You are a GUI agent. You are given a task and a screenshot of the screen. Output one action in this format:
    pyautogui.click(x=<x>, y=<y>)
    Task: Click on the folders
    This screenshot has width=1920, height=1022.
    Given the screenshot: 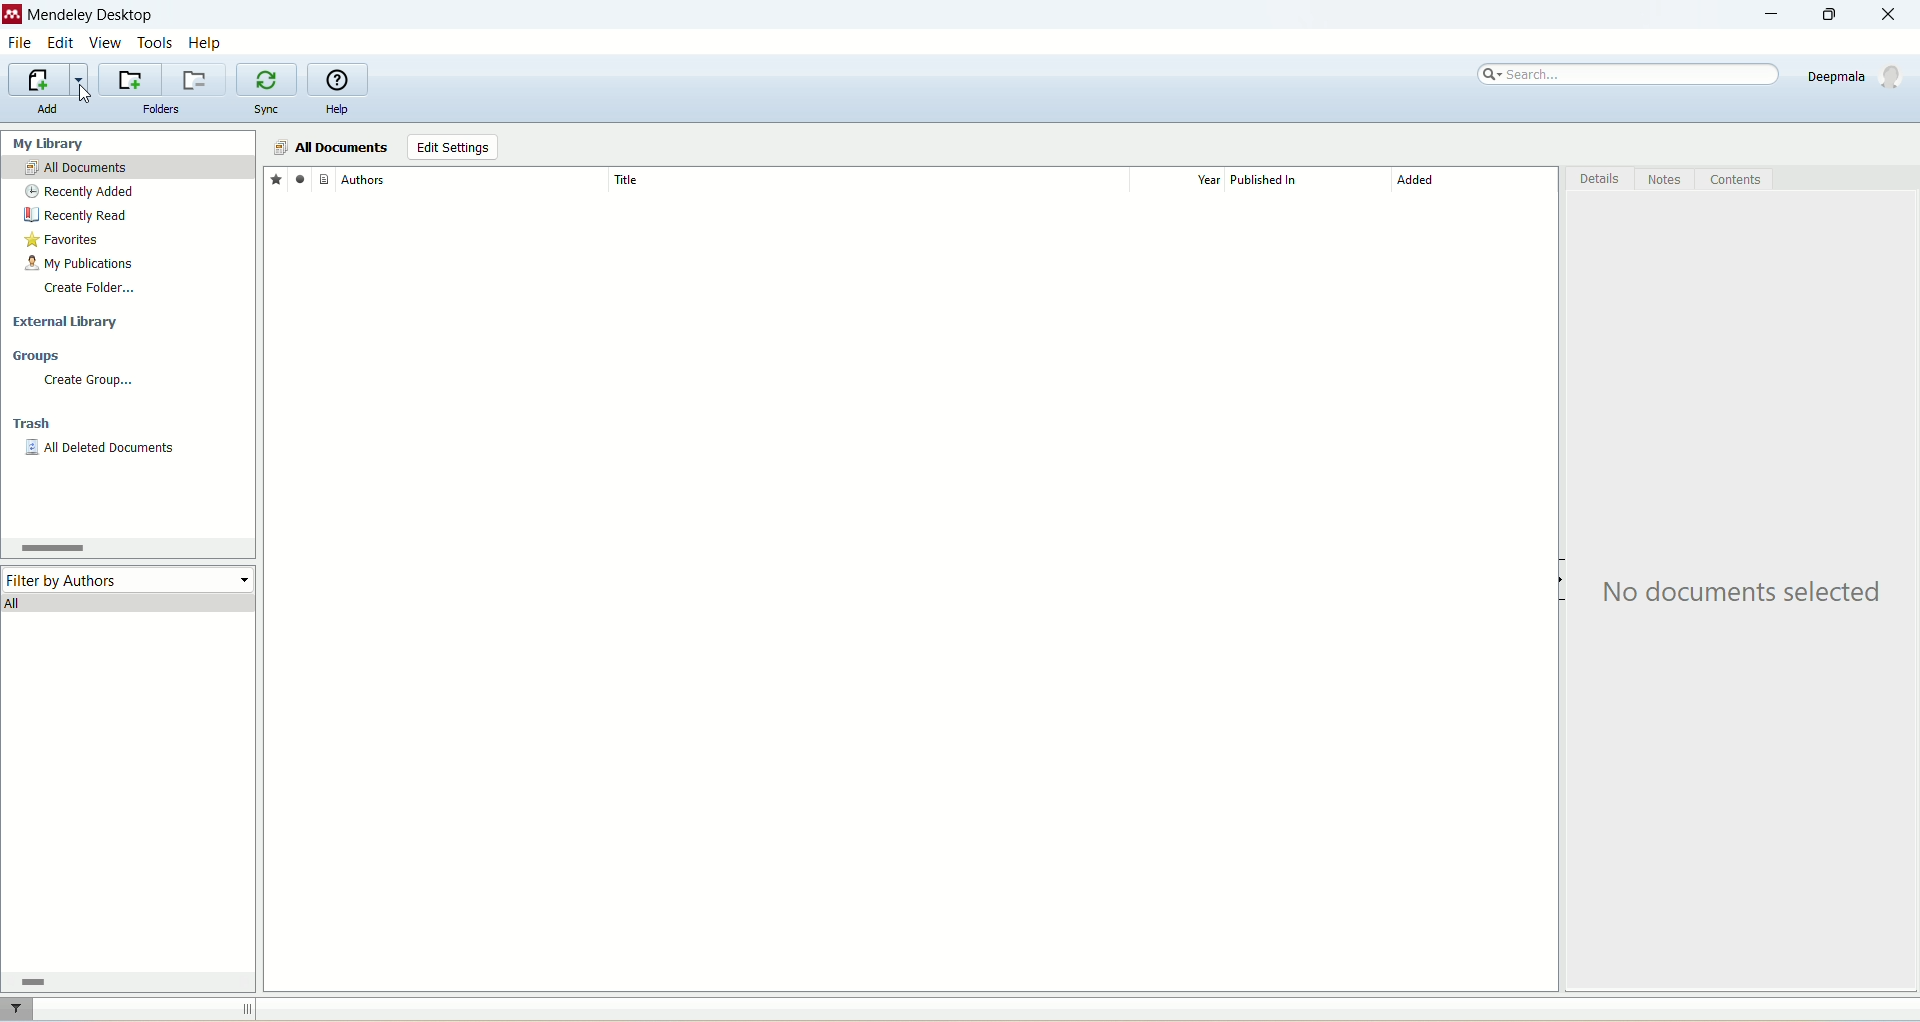 What is the action you would take?
    pyautogui.click(x=162, y=110)
    